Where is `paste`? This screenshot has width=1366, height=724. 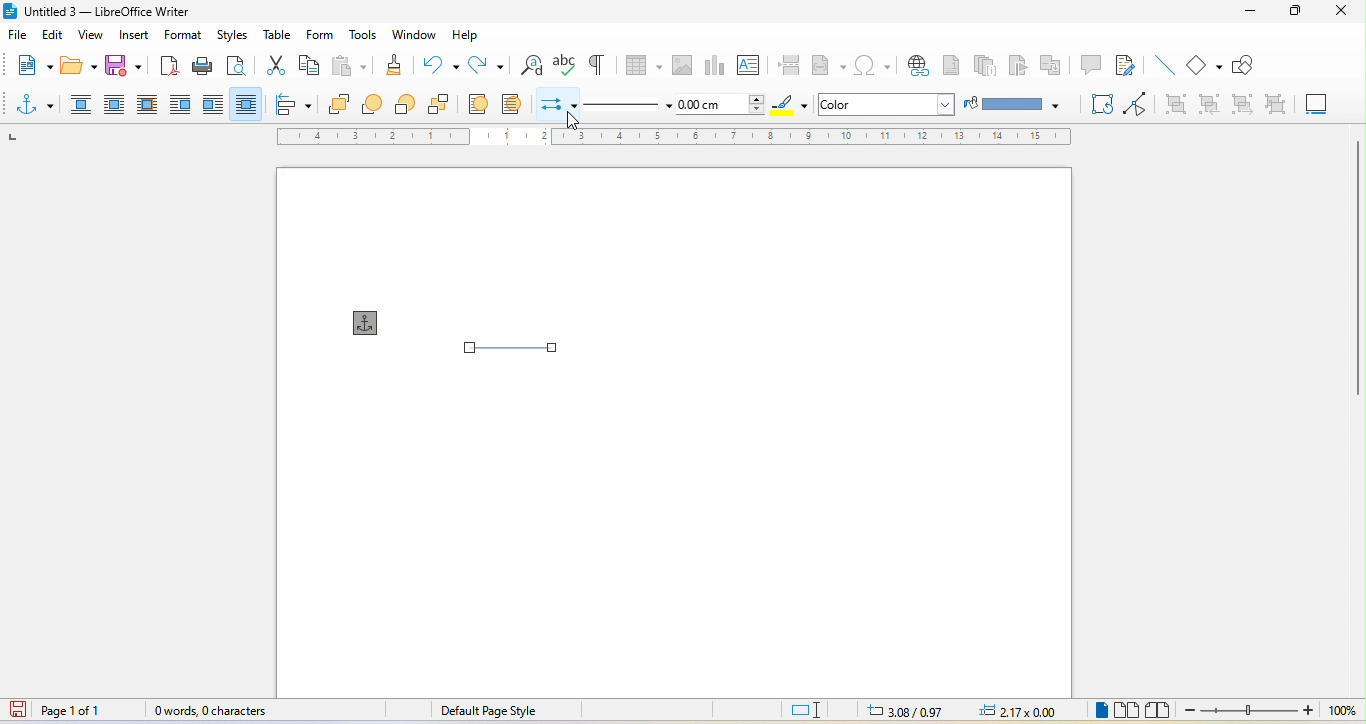 paste is located at coordinates (349, 65).